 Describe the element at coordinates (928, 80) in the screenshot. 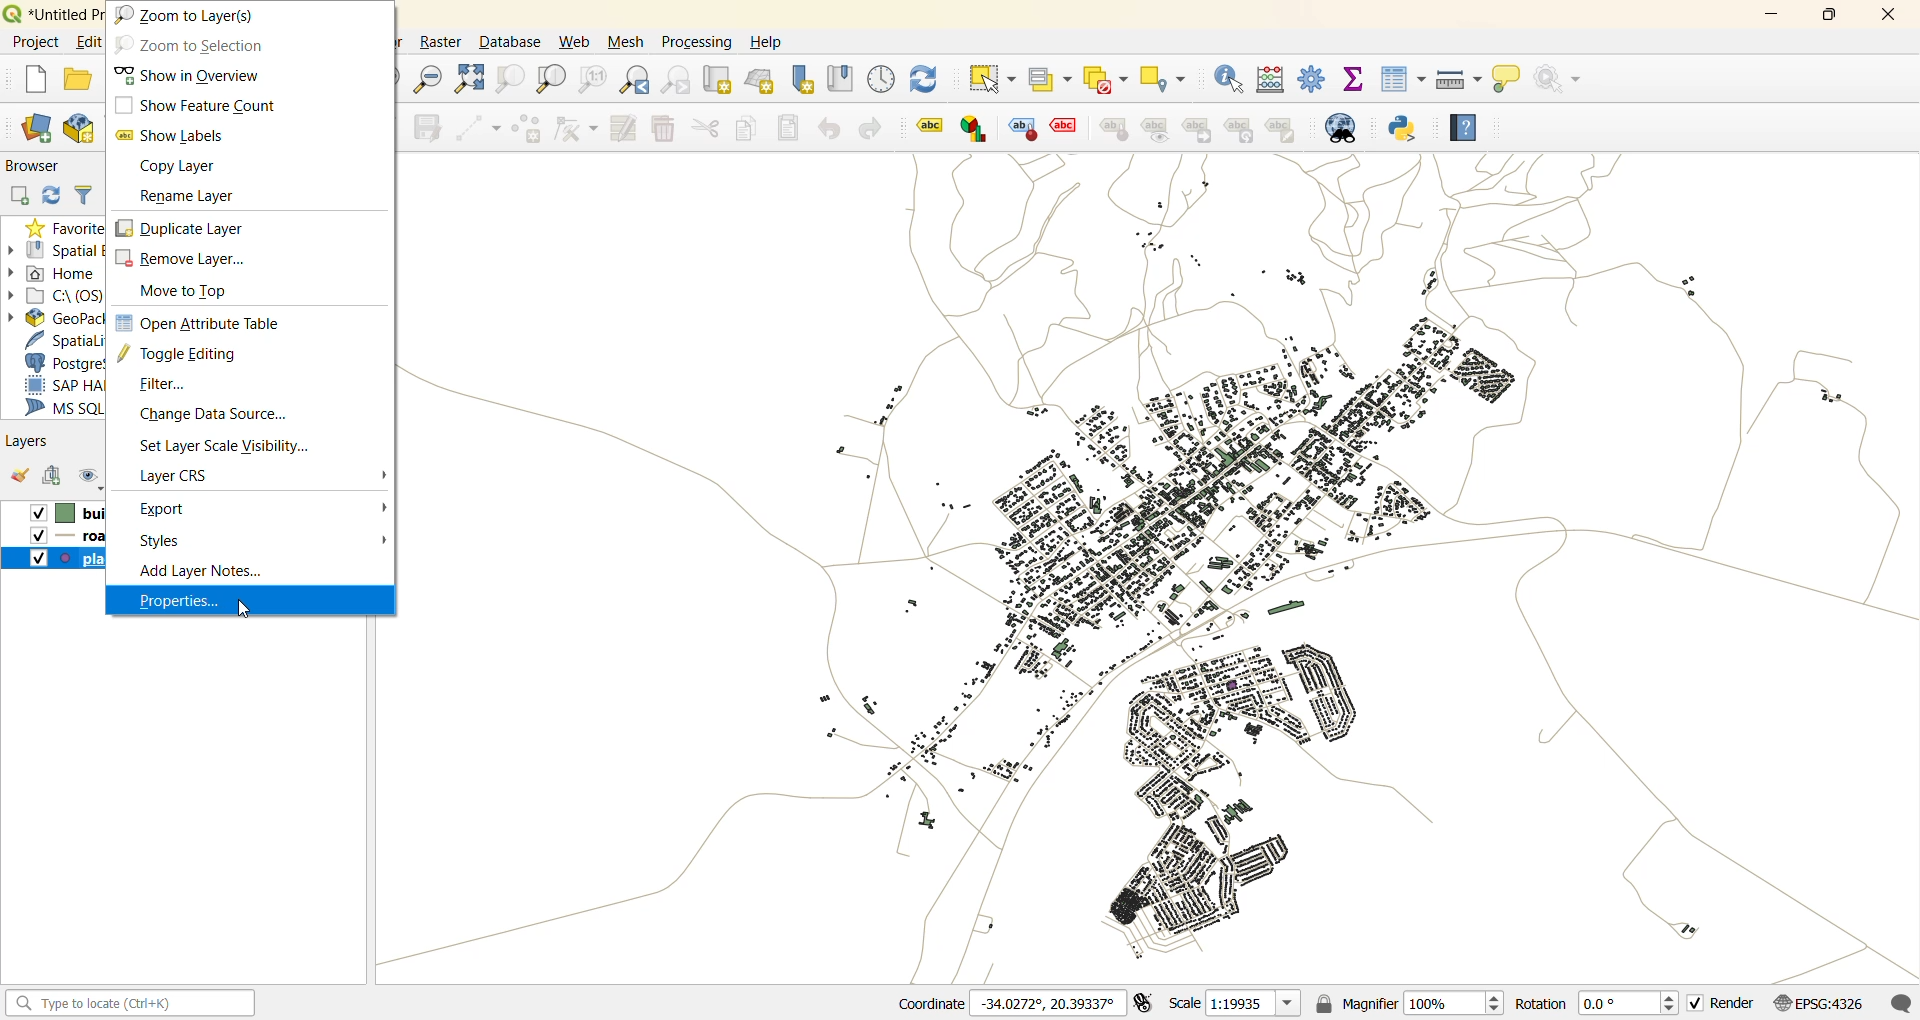

I see `refresh` at that location.